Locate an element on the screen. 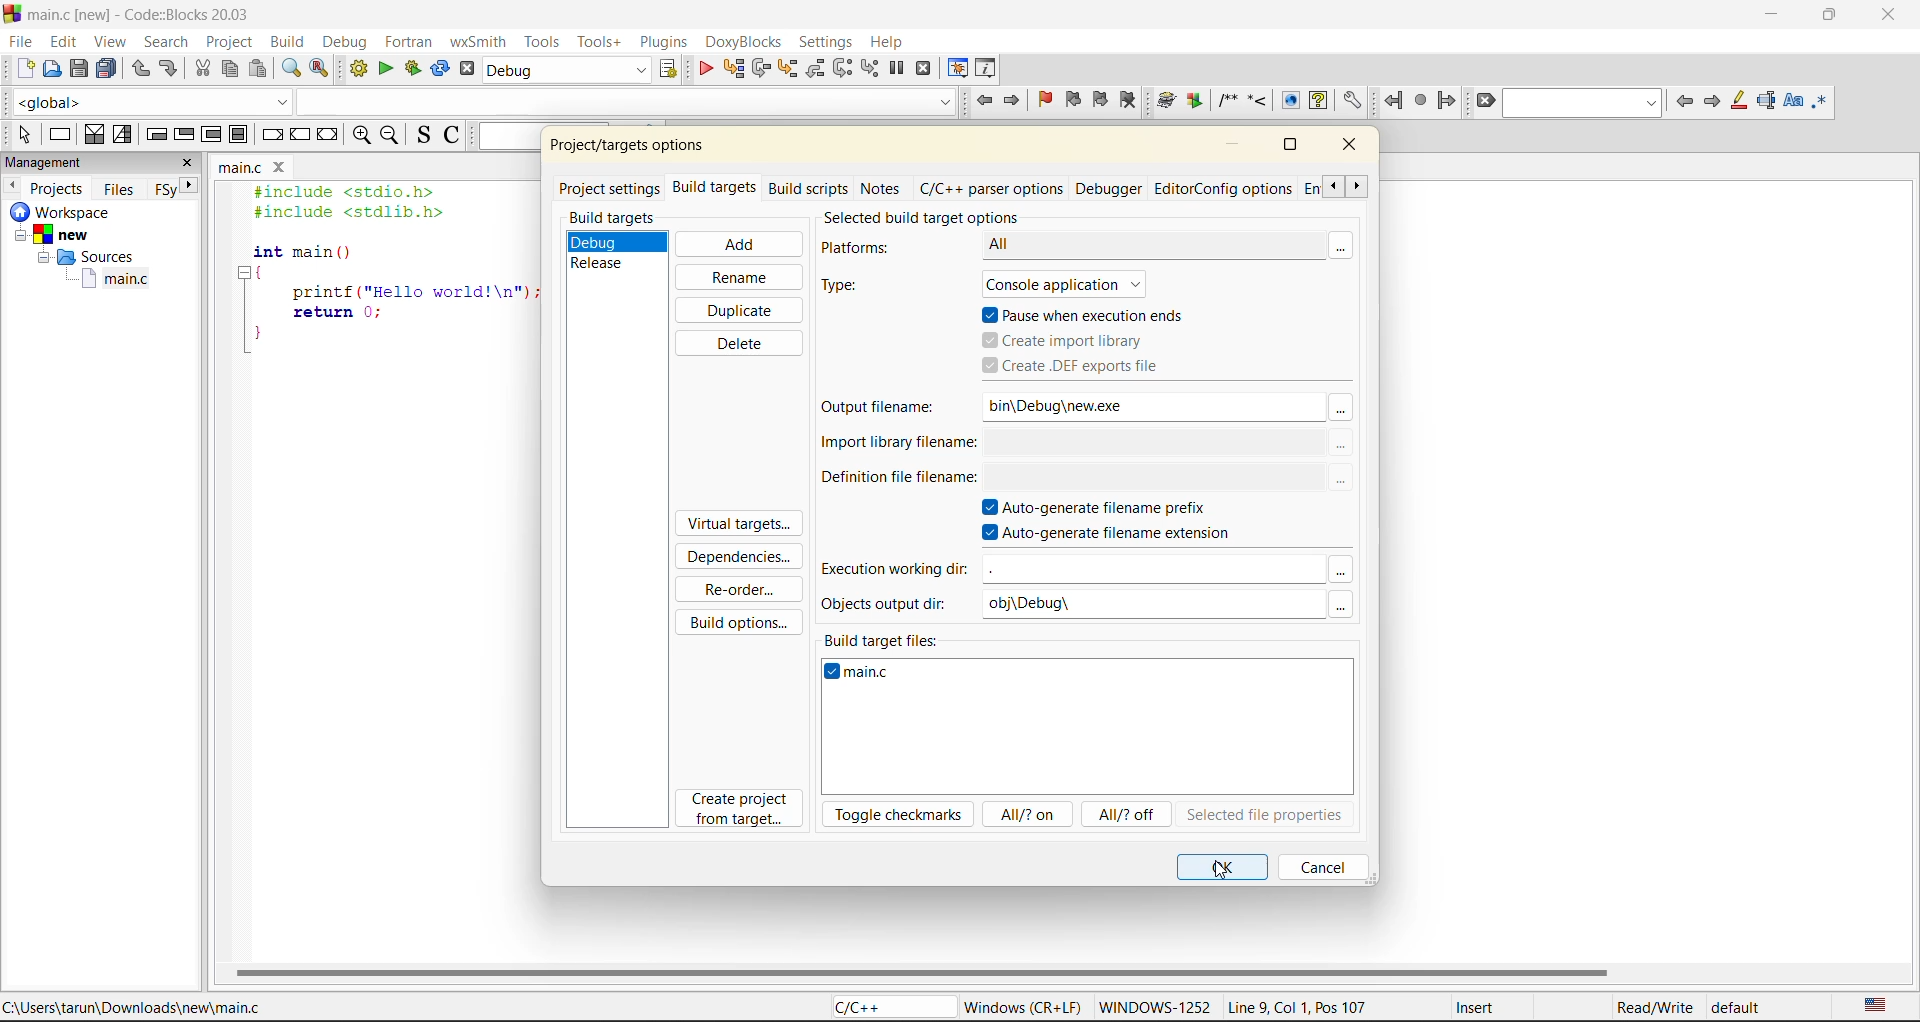  c/c++ parser options is located at coordinates (990, 189).